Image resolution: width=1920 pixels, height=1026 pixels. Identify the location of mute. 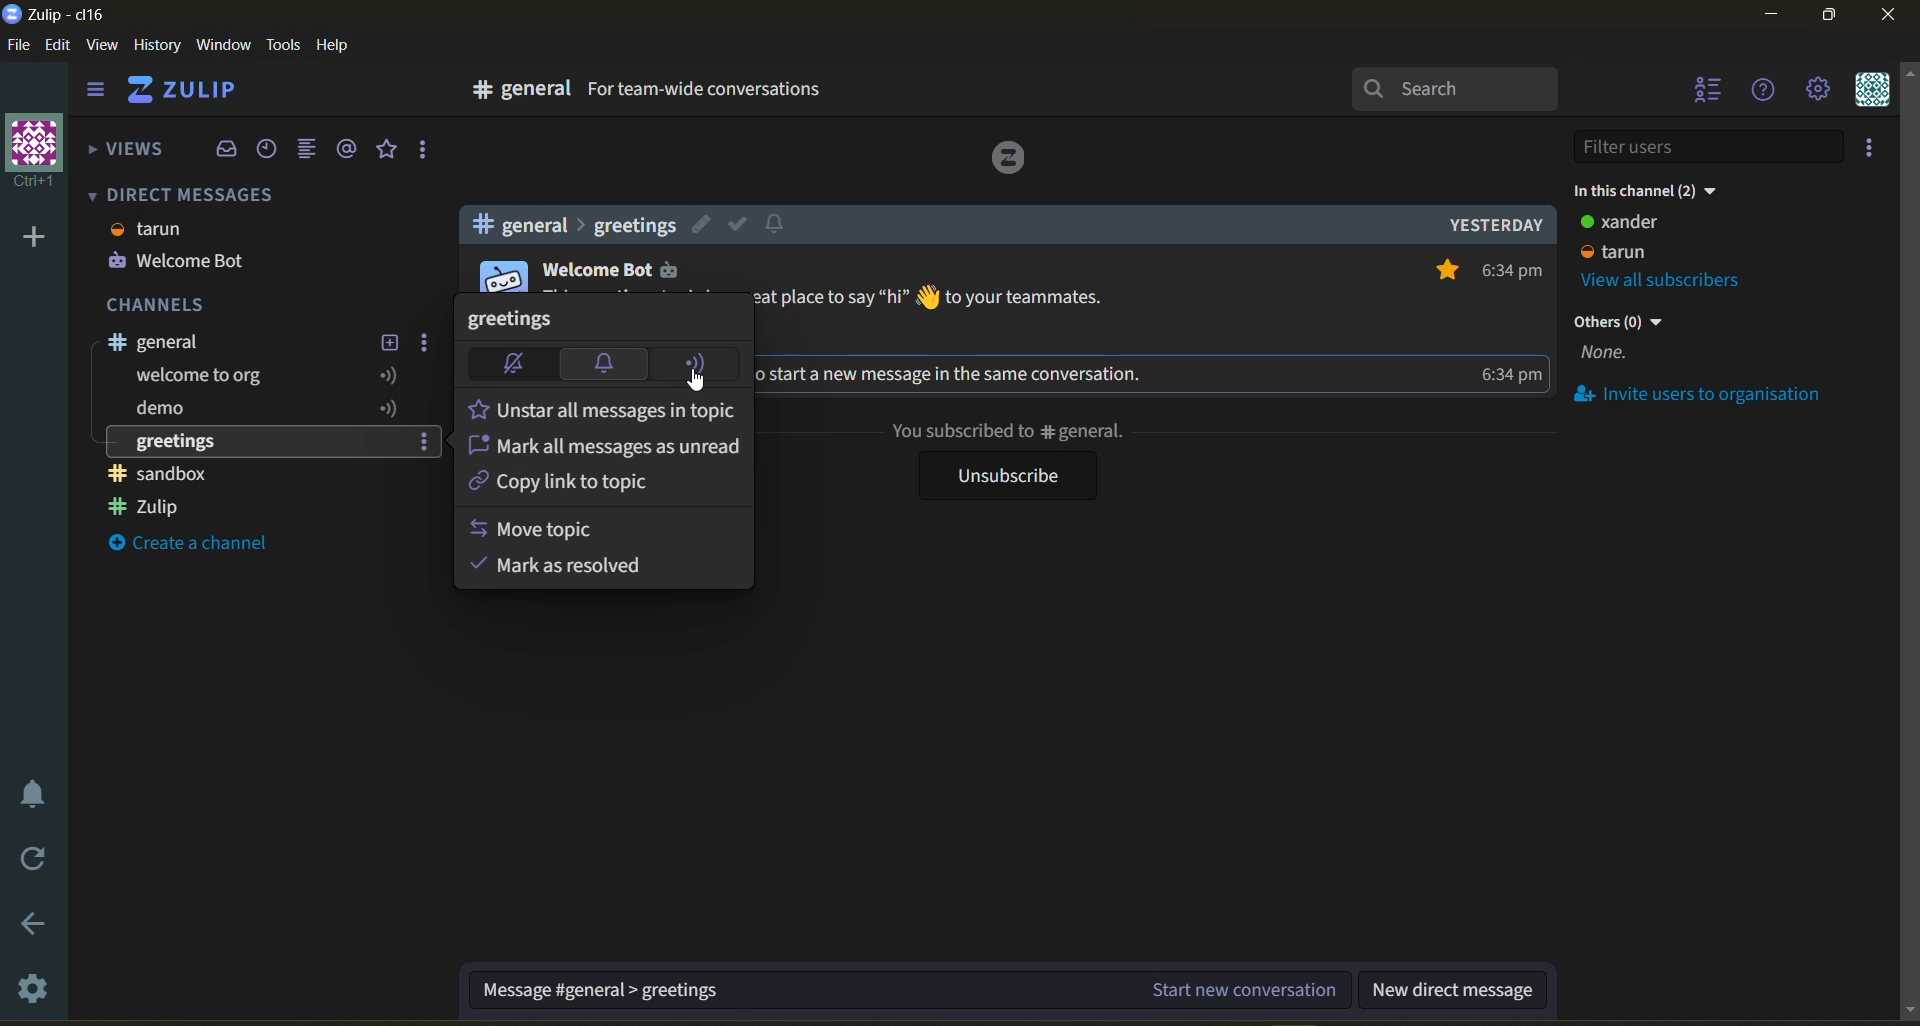
(507, 363).